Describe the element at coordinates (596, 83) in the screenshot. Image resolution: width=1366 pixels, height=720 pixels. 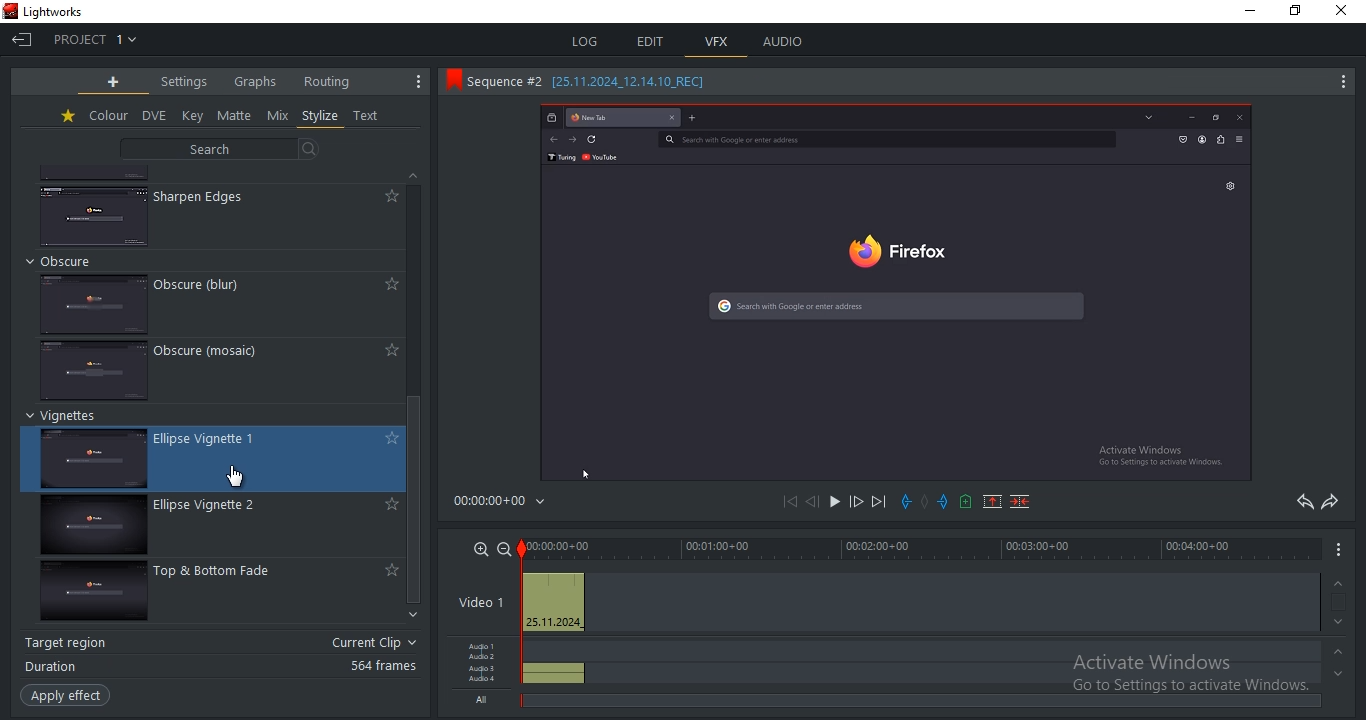
I see `Sequence information` at that location.